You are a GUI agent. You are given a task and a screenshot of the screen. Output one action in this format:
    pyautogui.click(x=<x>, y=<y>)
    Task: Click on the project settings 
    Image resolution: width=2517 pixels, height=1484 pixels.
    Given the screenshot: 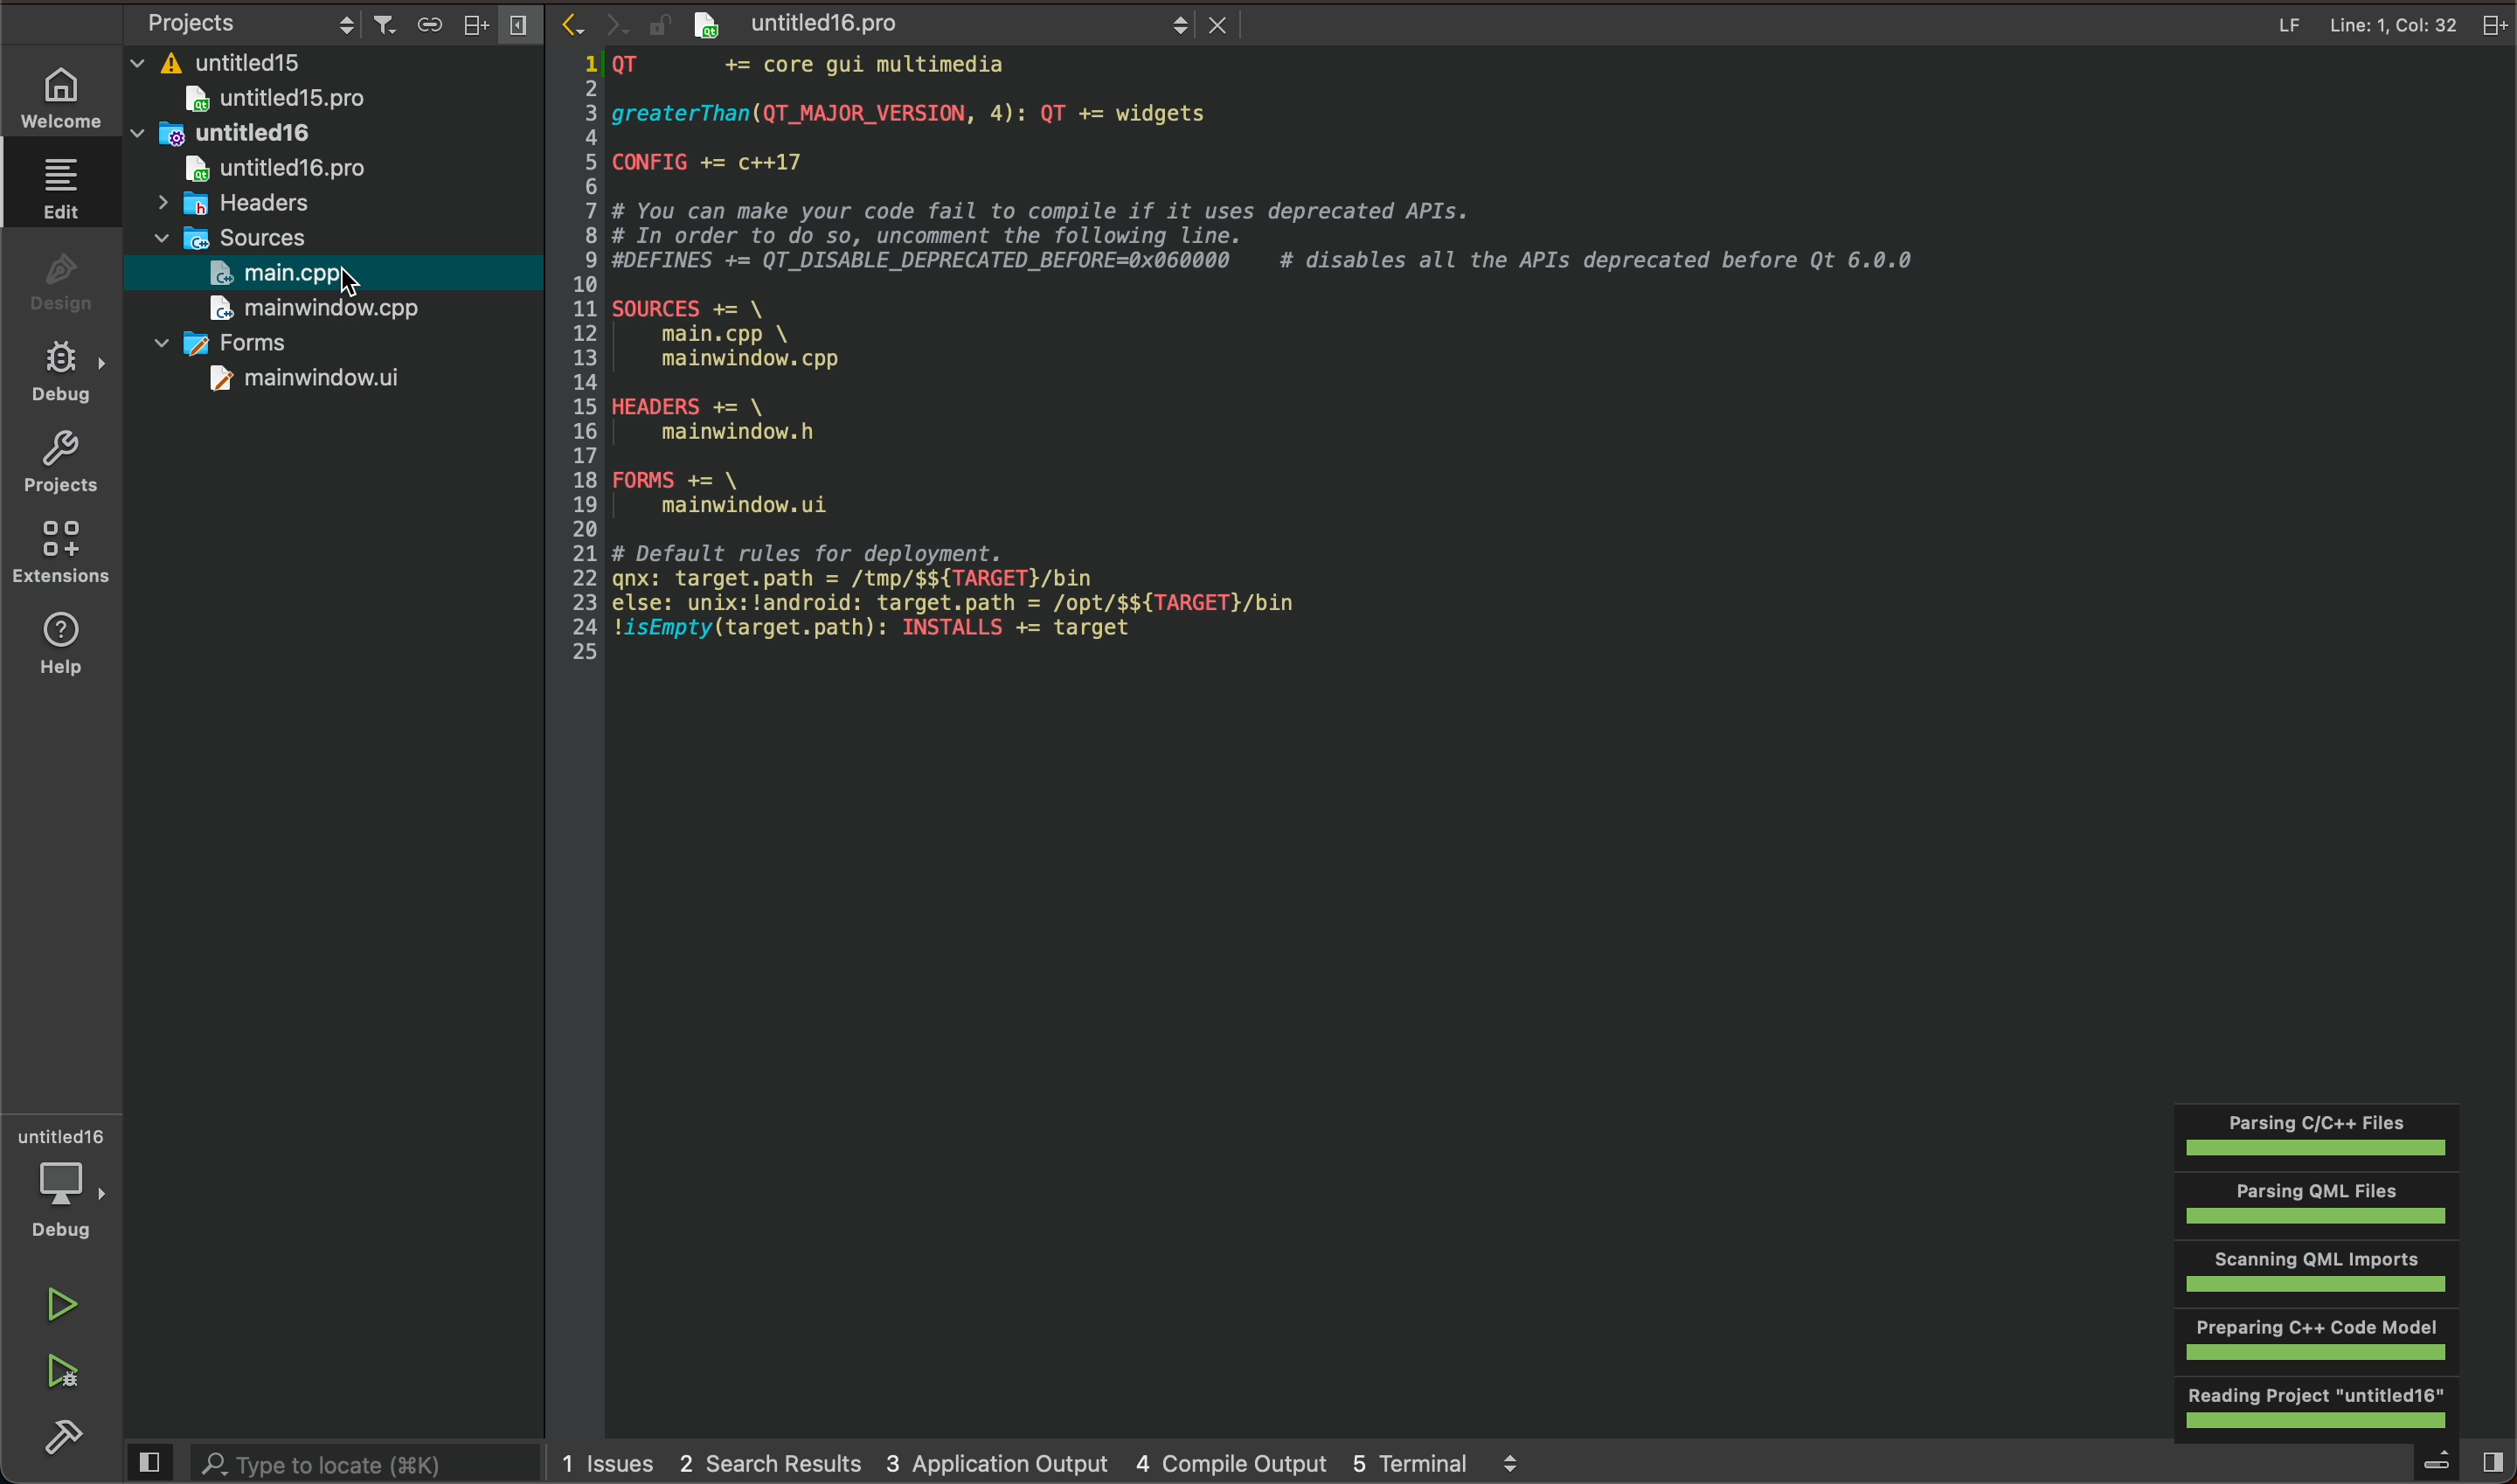 What is the action you would take?
    pyautogui.click(x=323, y=22)
    